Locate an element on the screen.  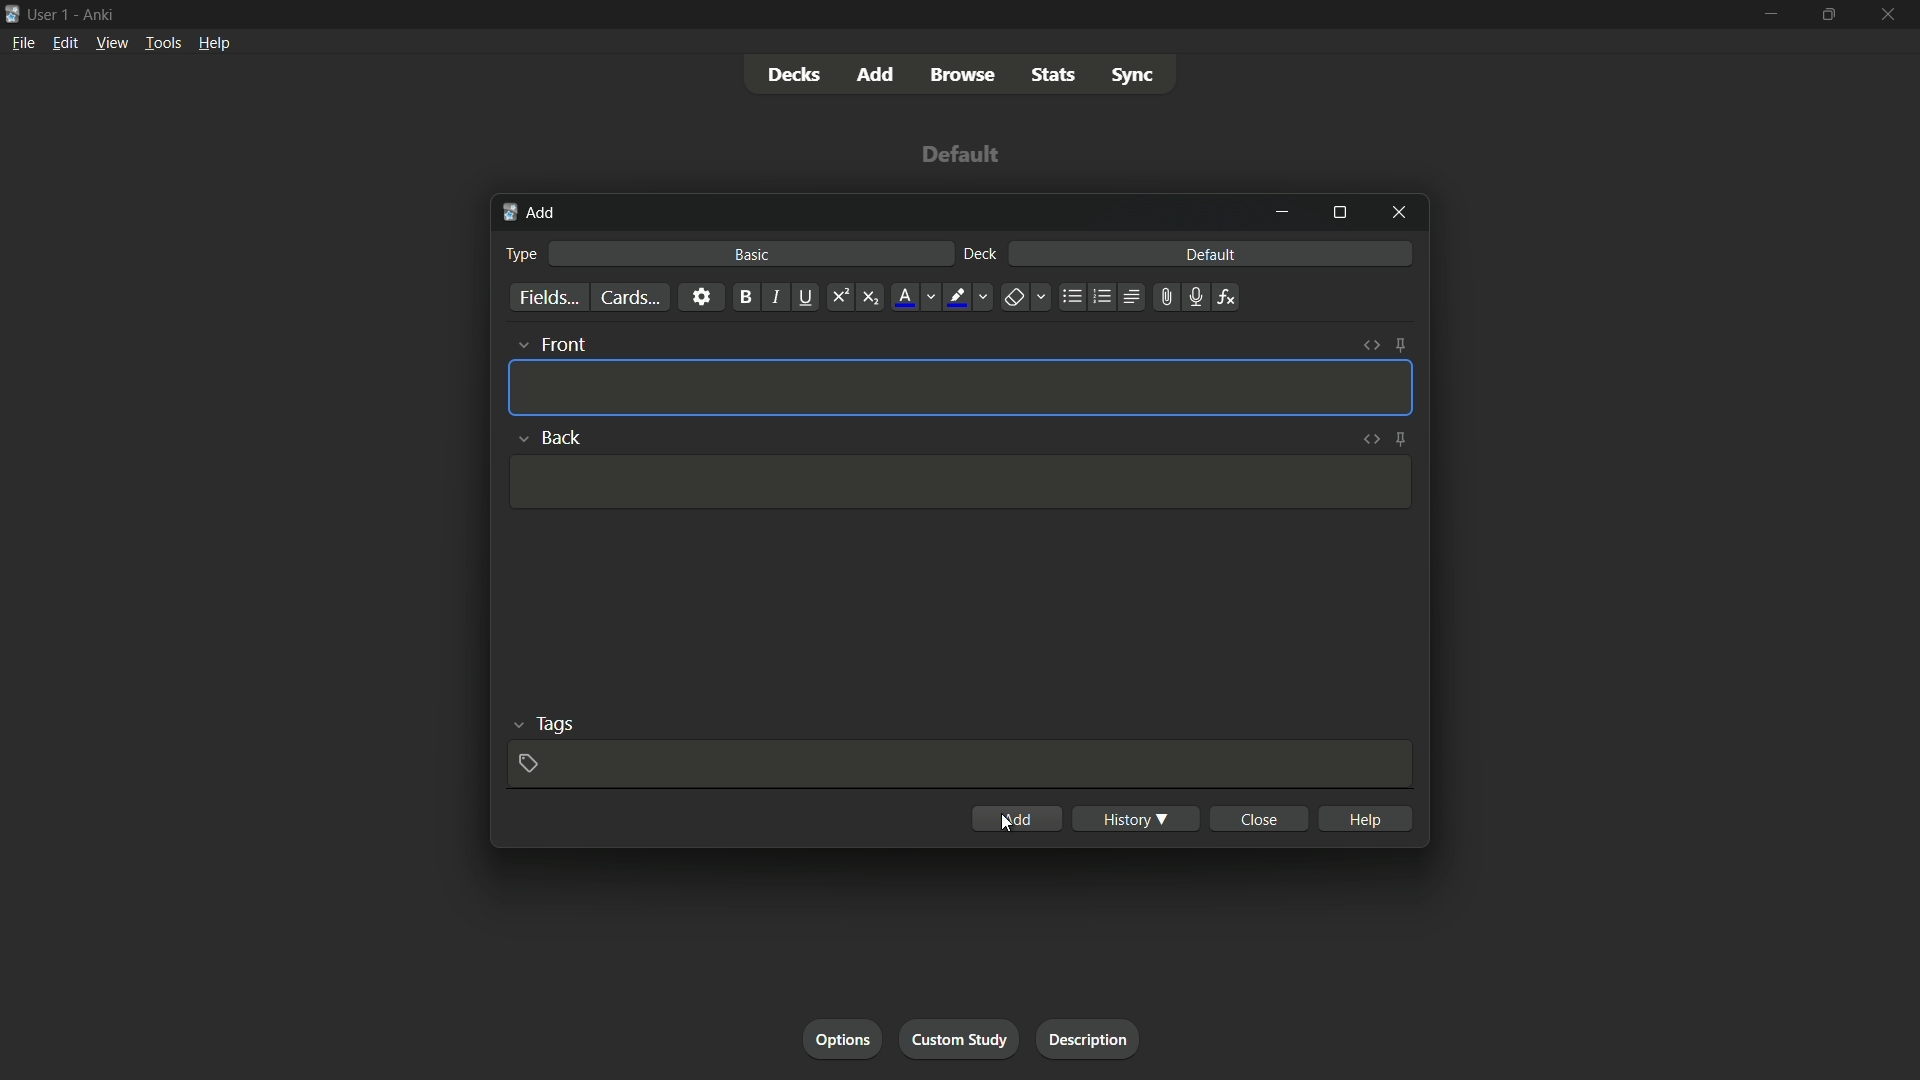
help is located at coordinates (1366, 819).